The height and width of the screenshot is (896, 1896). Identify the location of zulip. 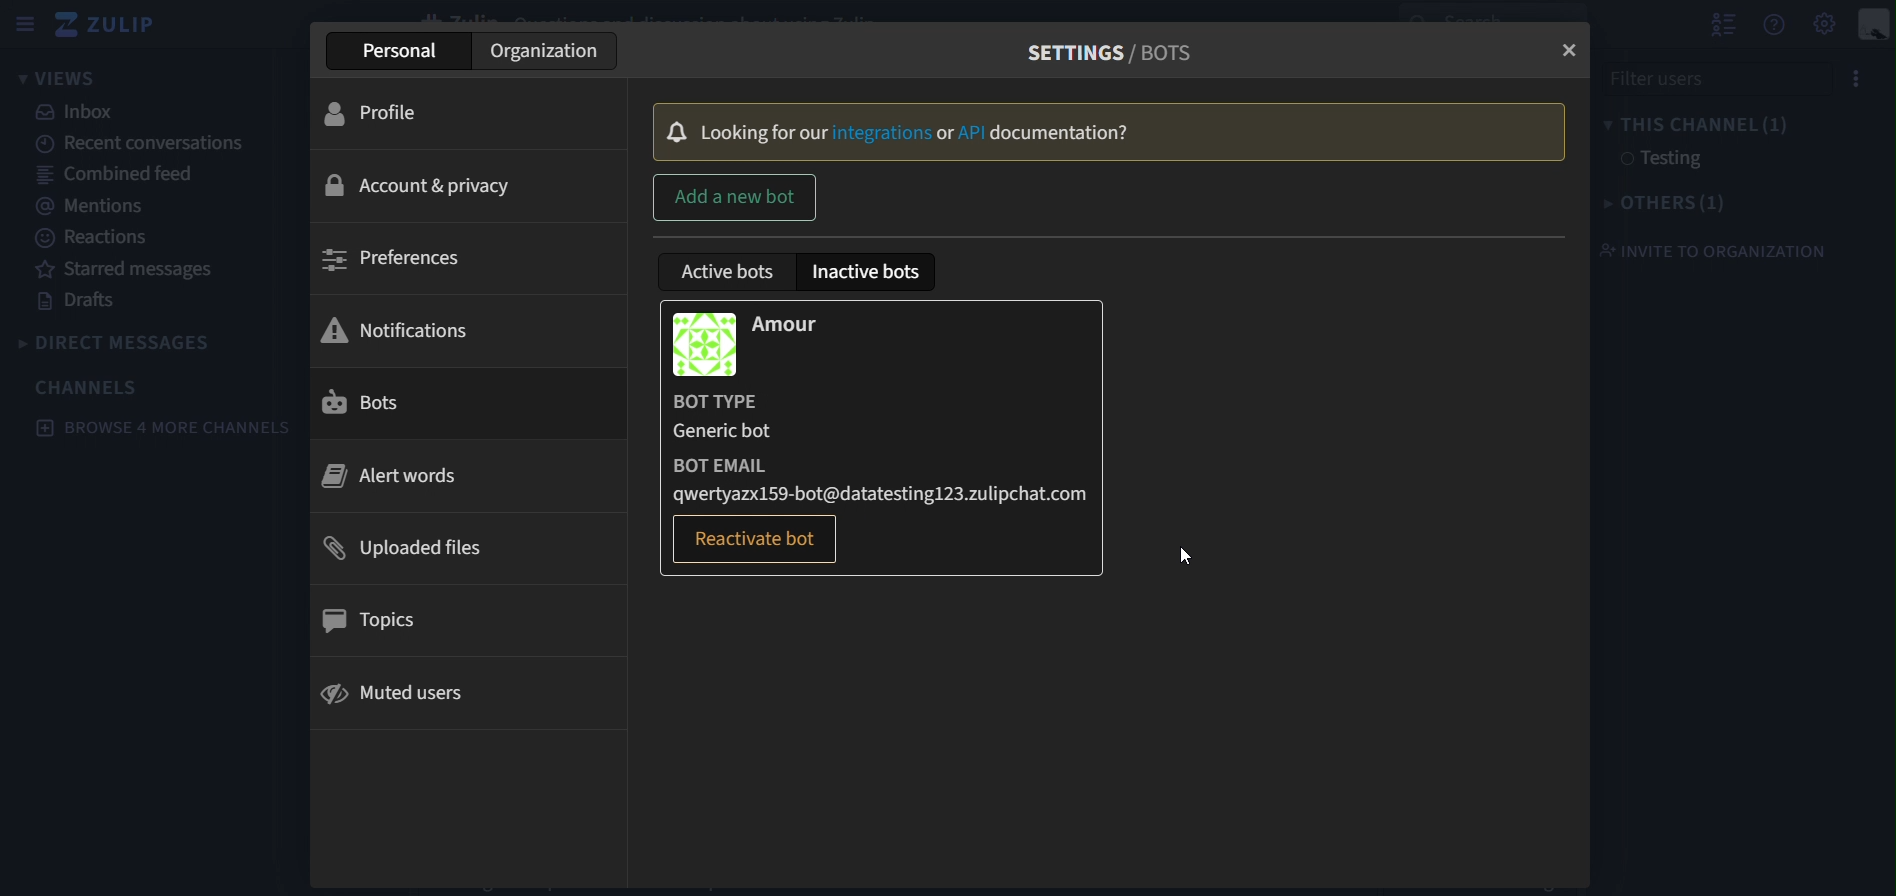
(115, 26).